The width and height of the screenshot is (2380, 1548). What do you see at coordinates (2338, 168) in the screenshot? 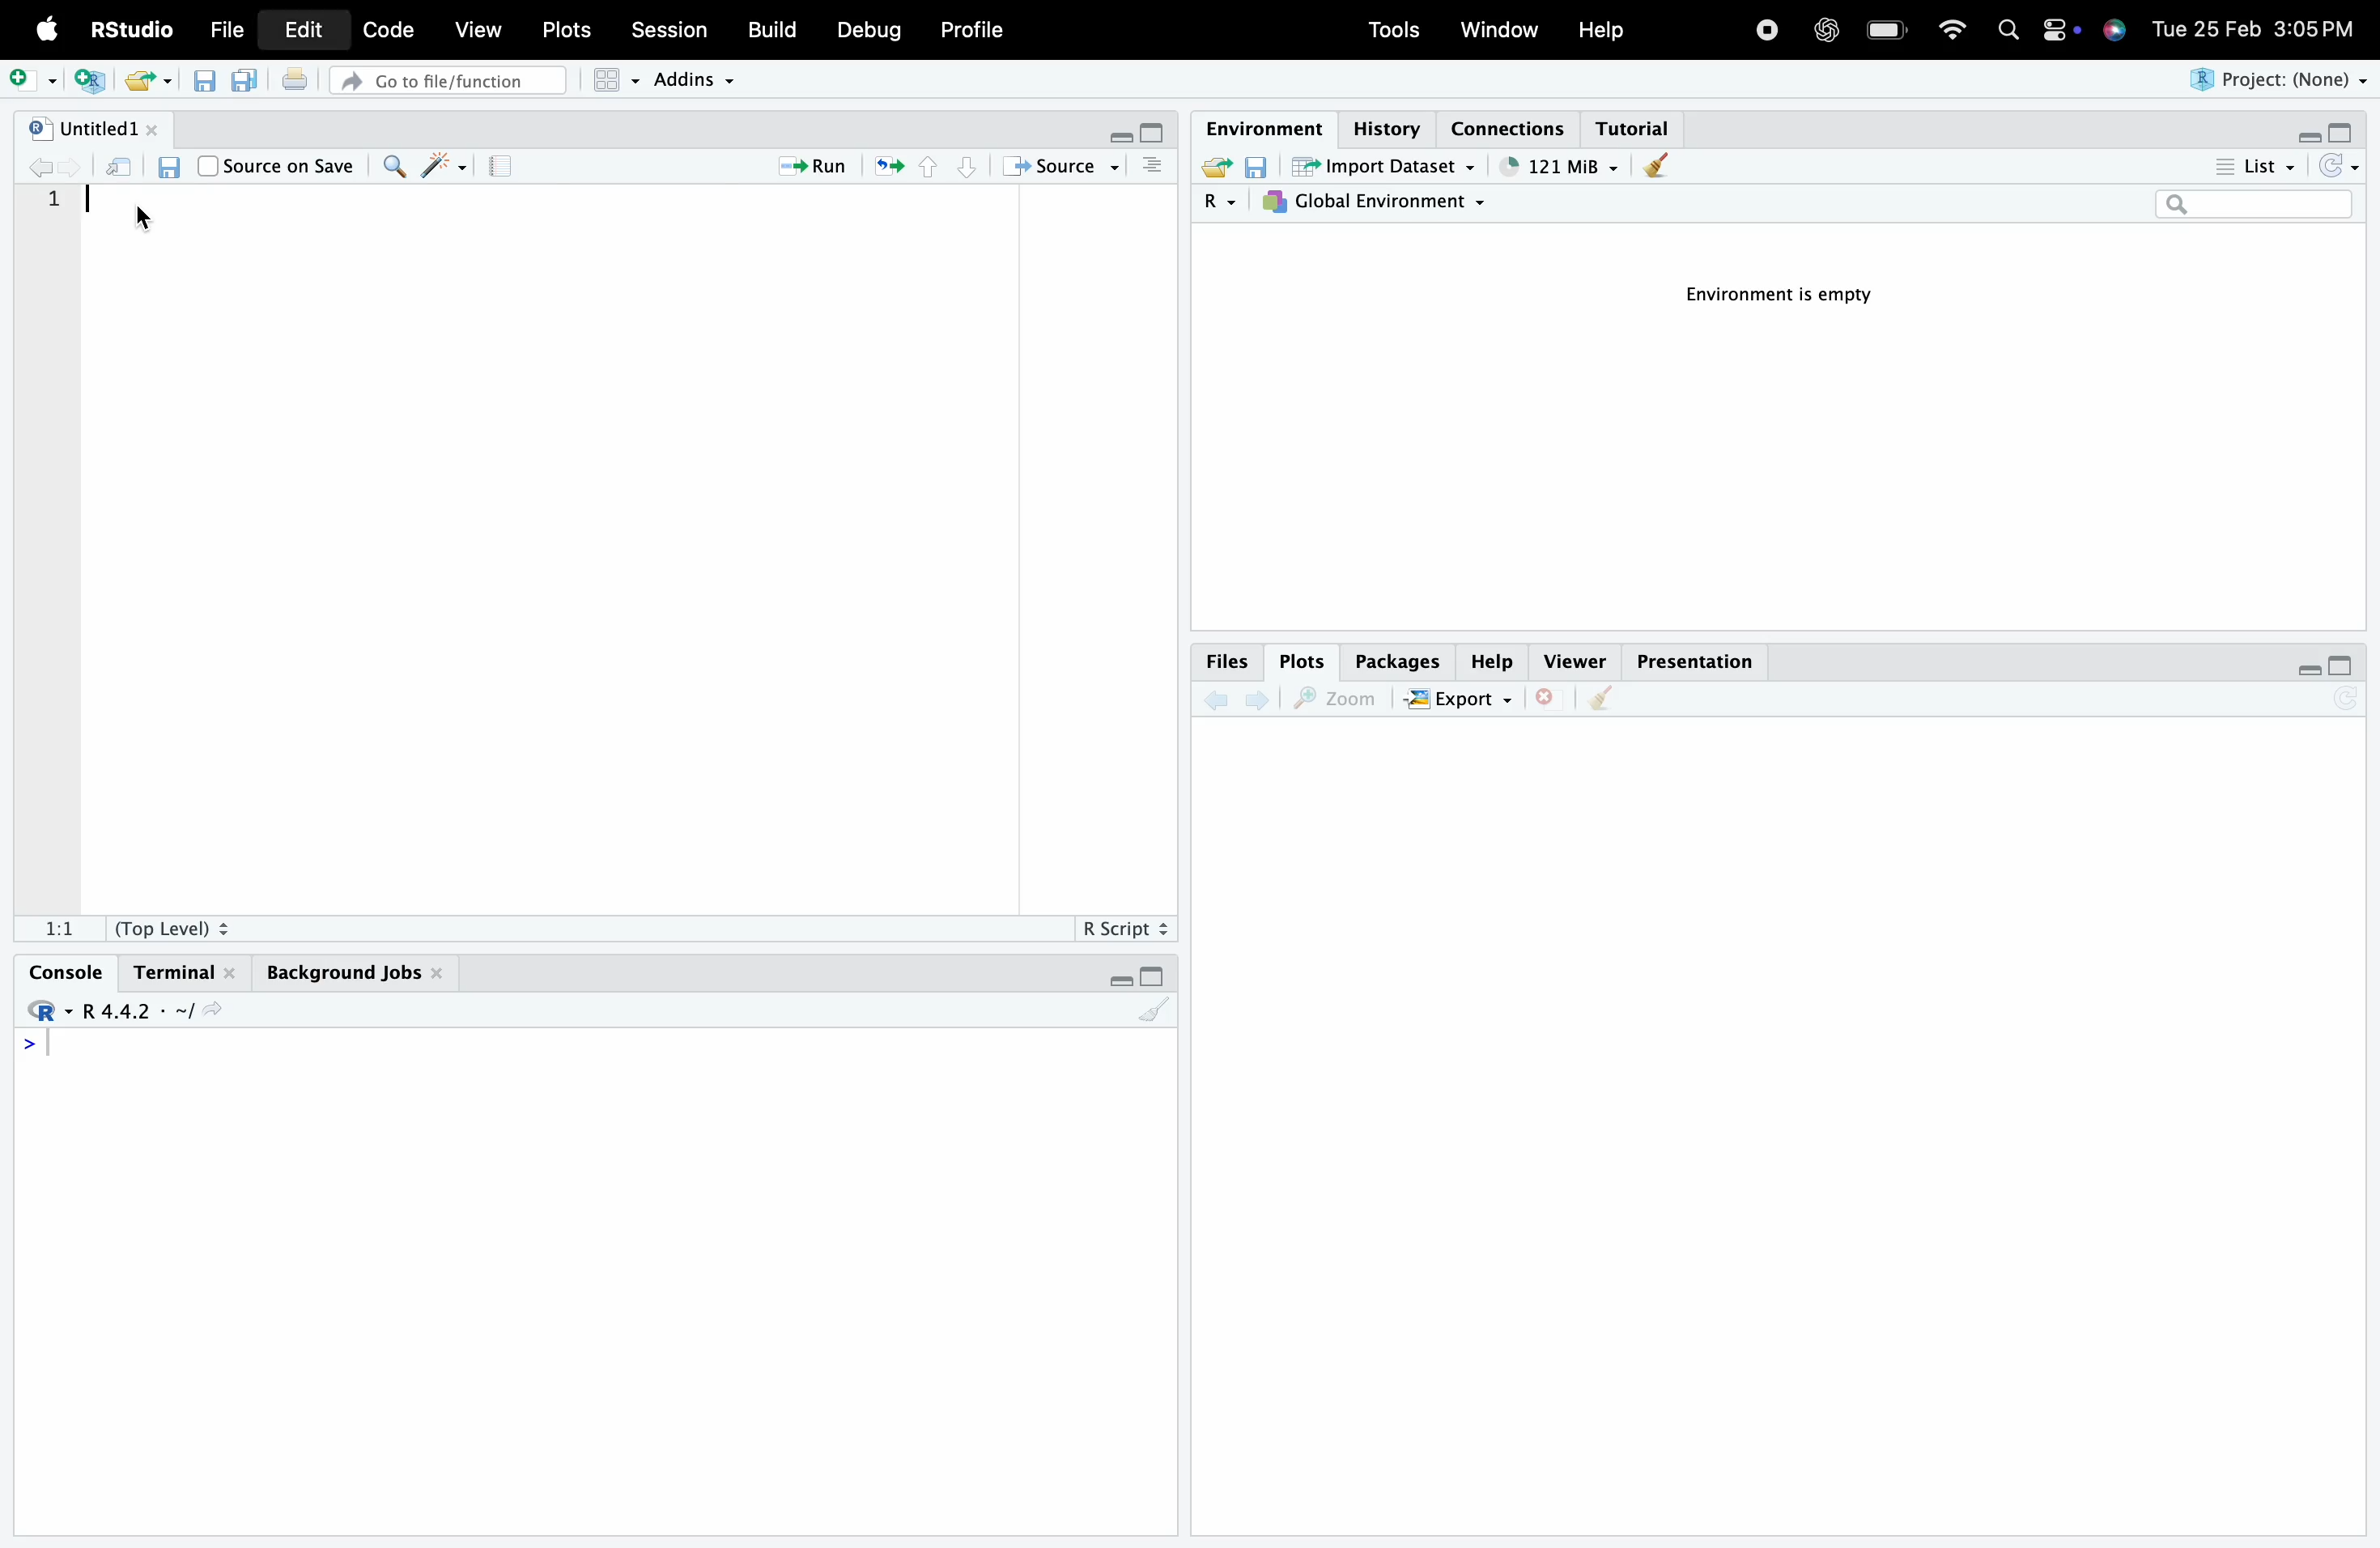
I see `Refresh the list of objects in the environment` at bounding box center [2338, 168].